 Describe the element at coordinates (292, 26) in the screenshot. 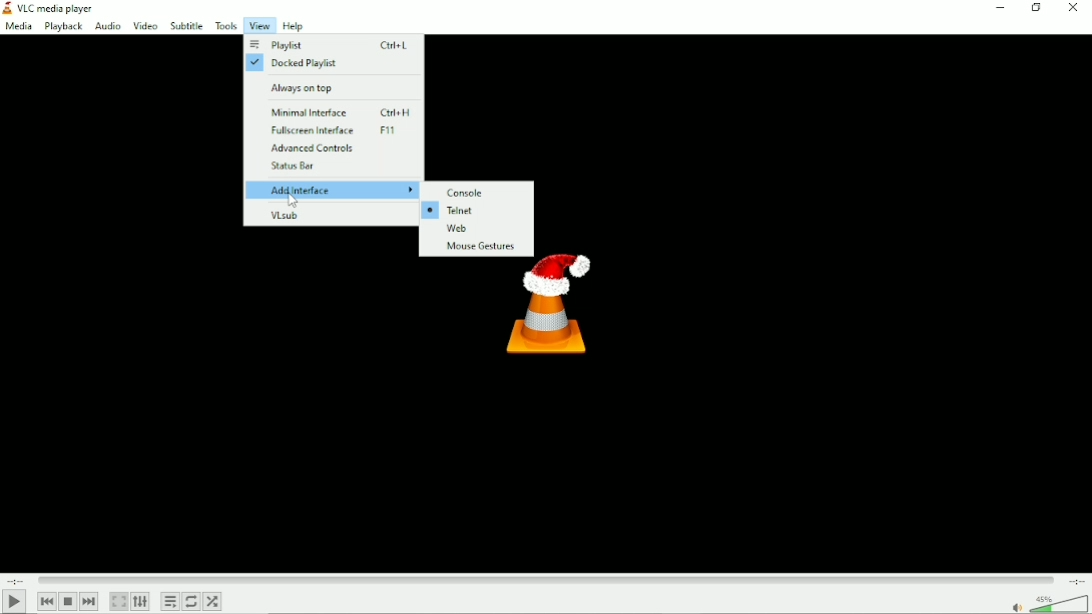

I see `Help` at that location.